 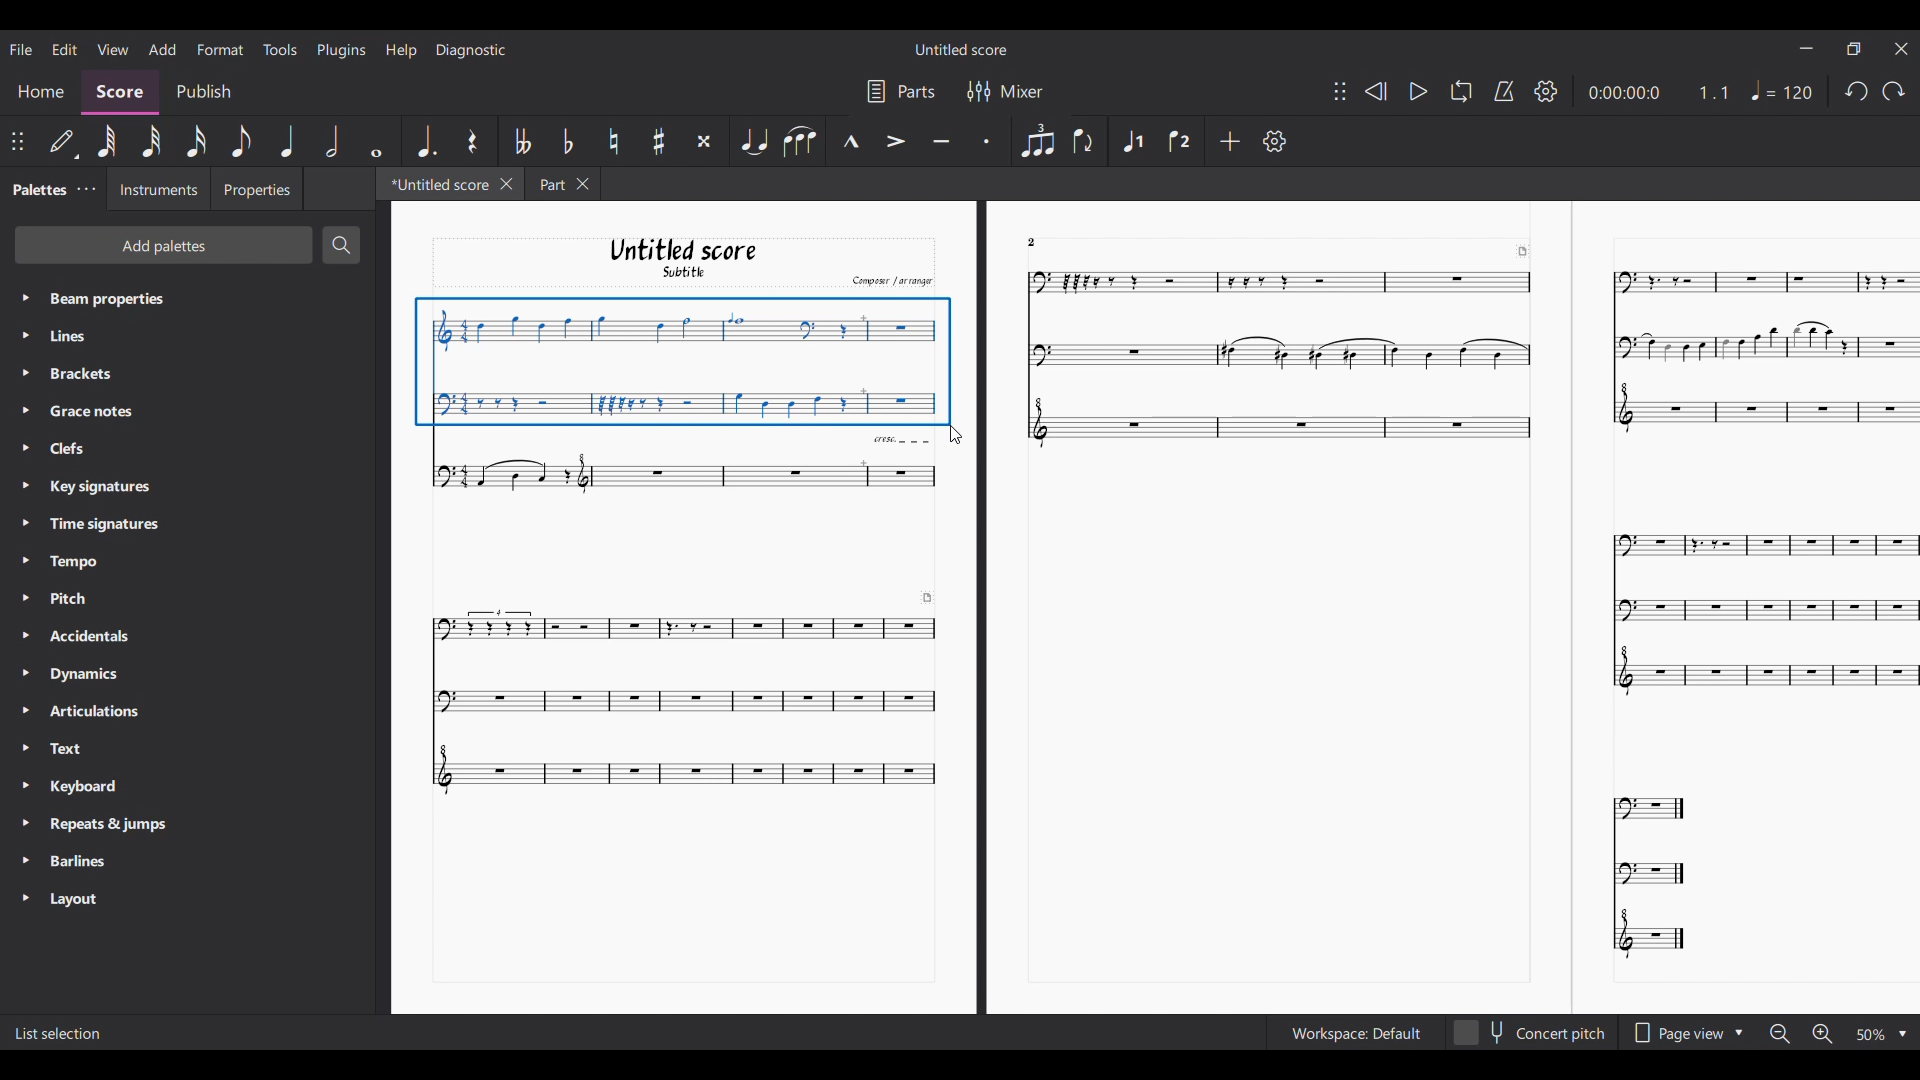 What do you see at coordinates (342, 50) in the screenshot?
I see `Plugins` at bounding box center [342, 50].